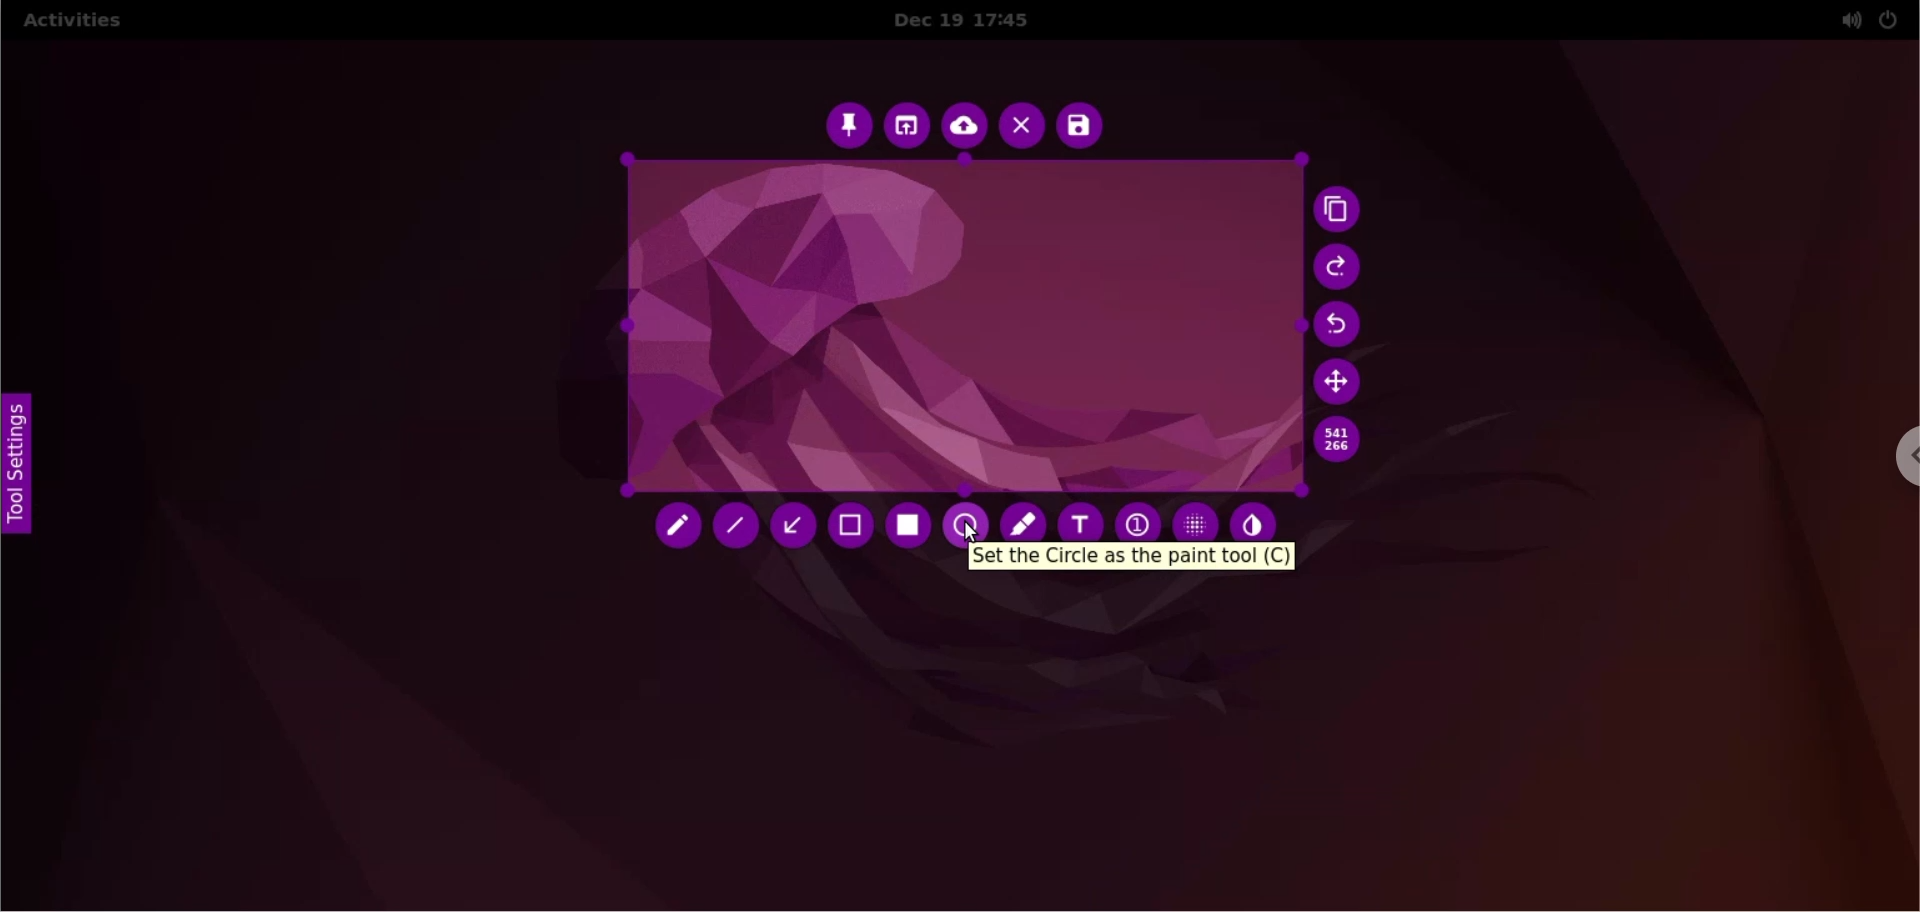  Describe the element at coordinates (1082, 516) in the screenshot. I see `text tool` at that location.